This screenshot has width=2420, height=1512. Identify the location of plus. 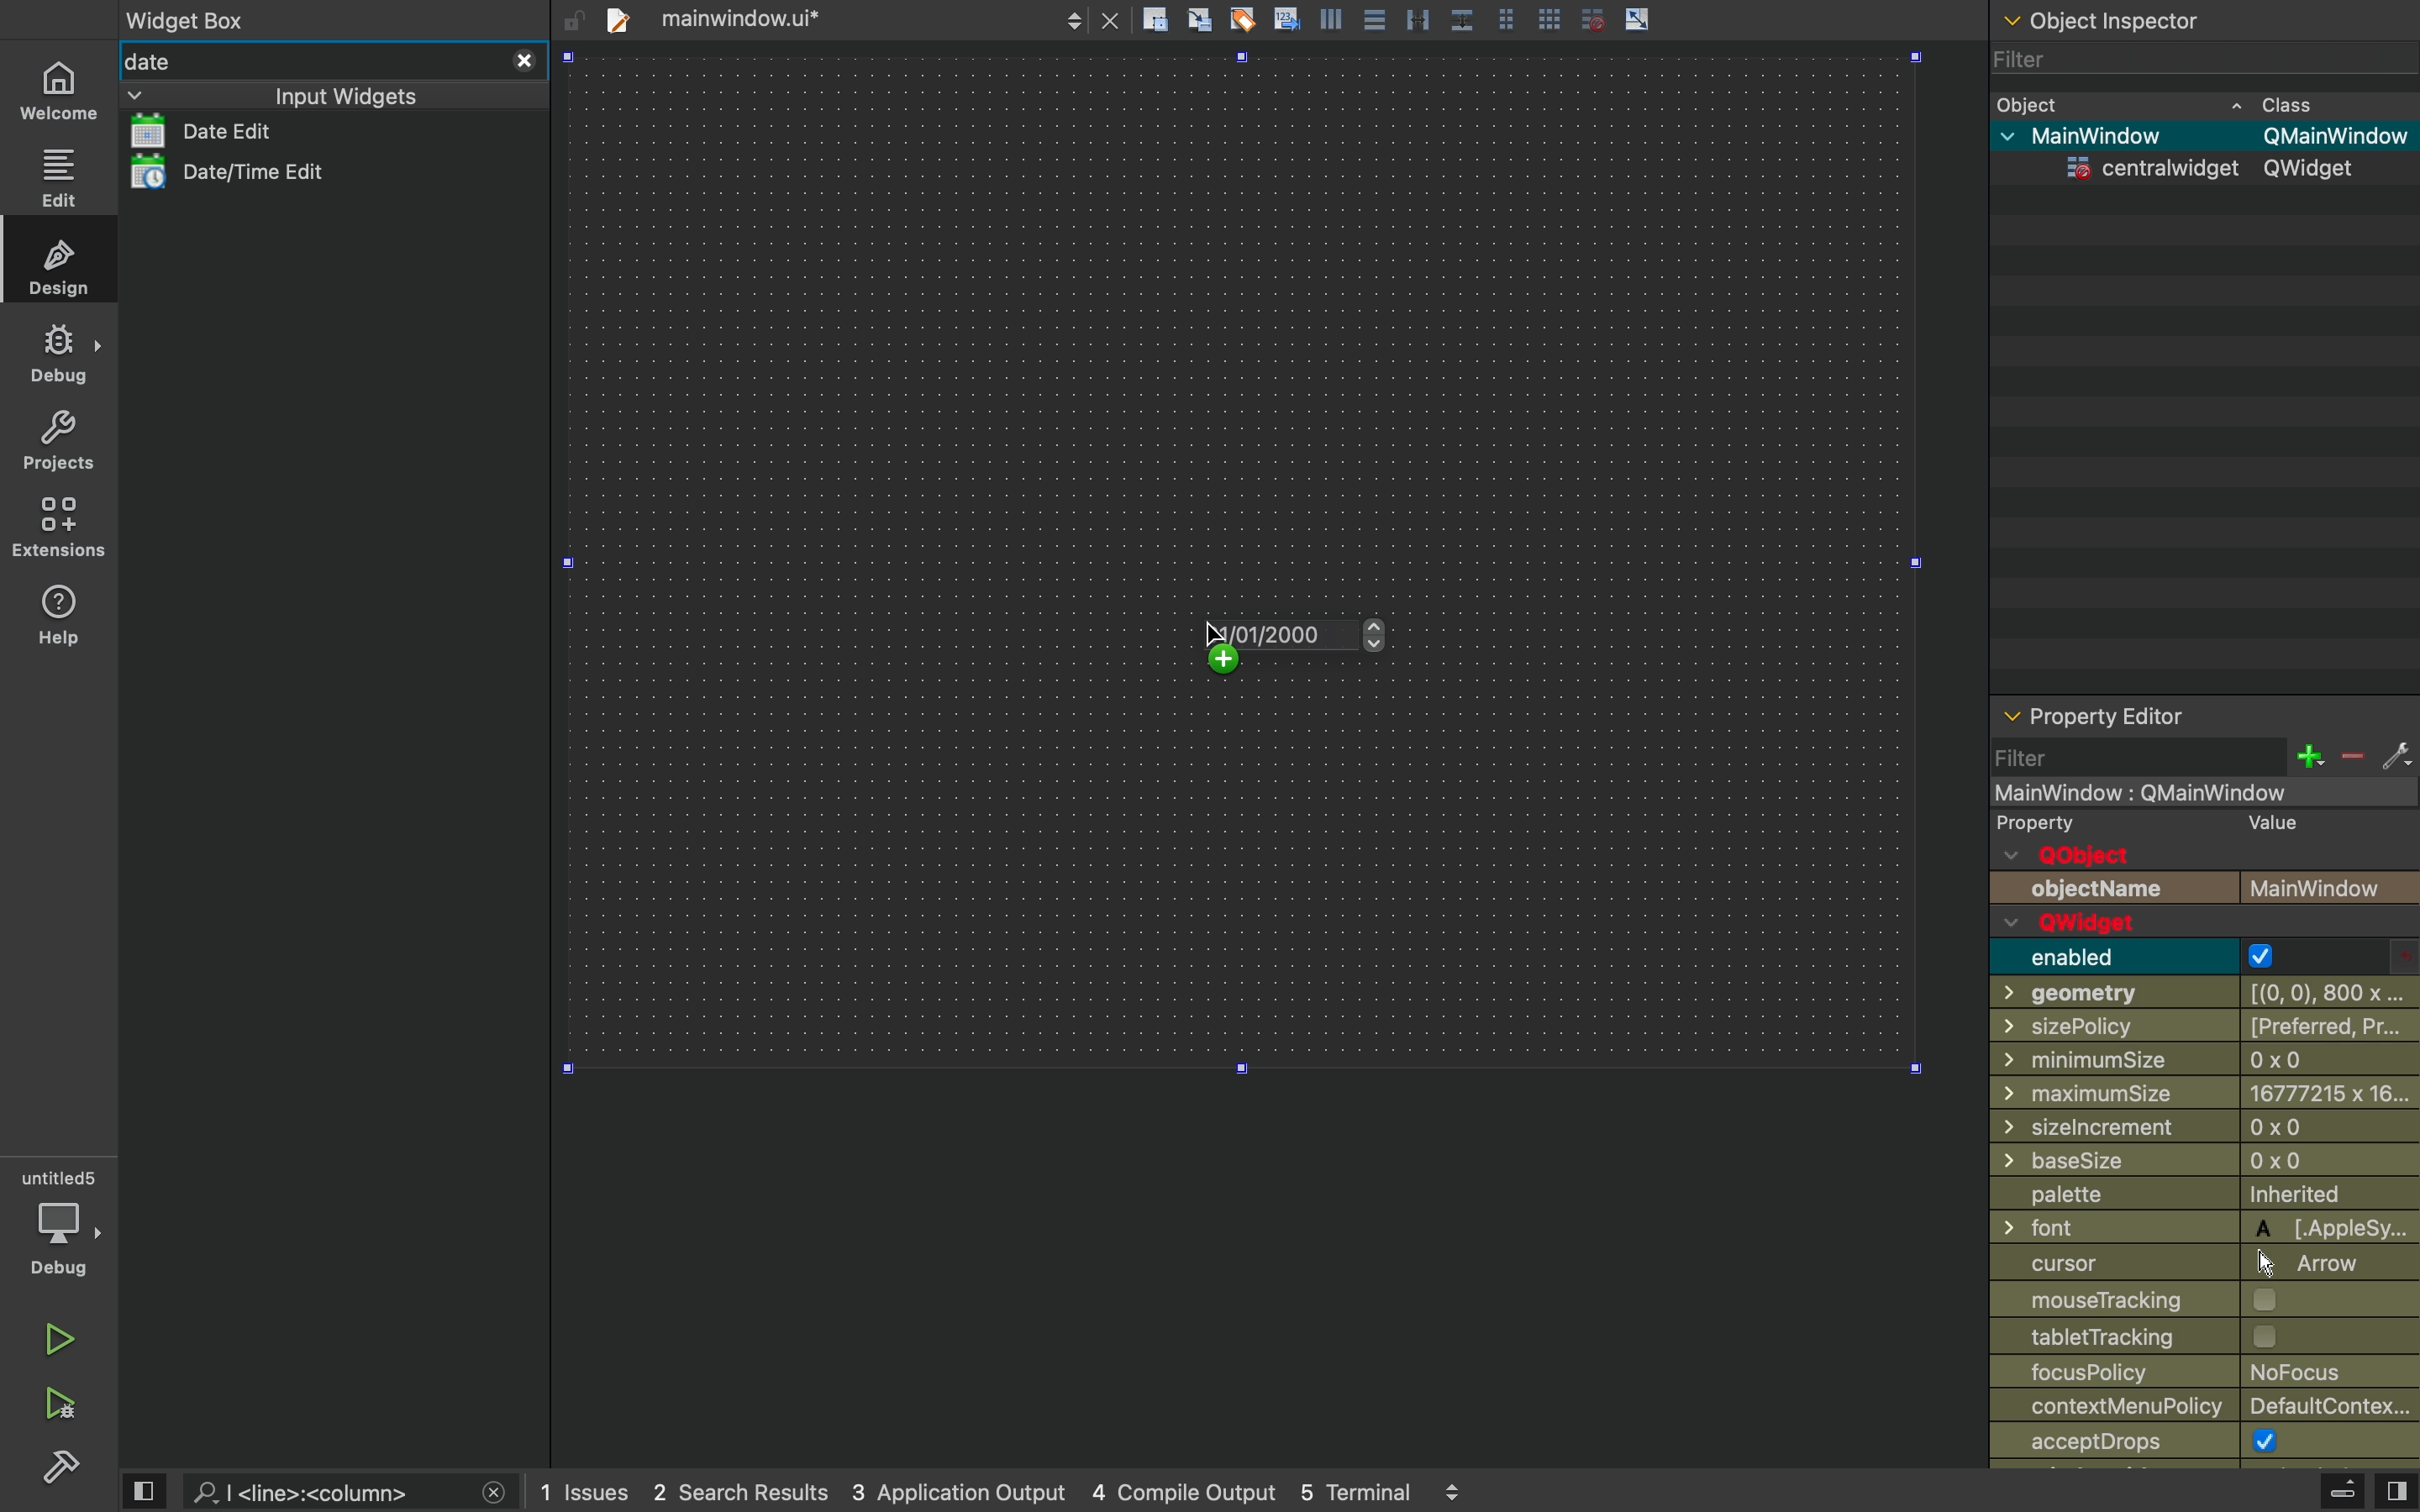
(2309, 756).